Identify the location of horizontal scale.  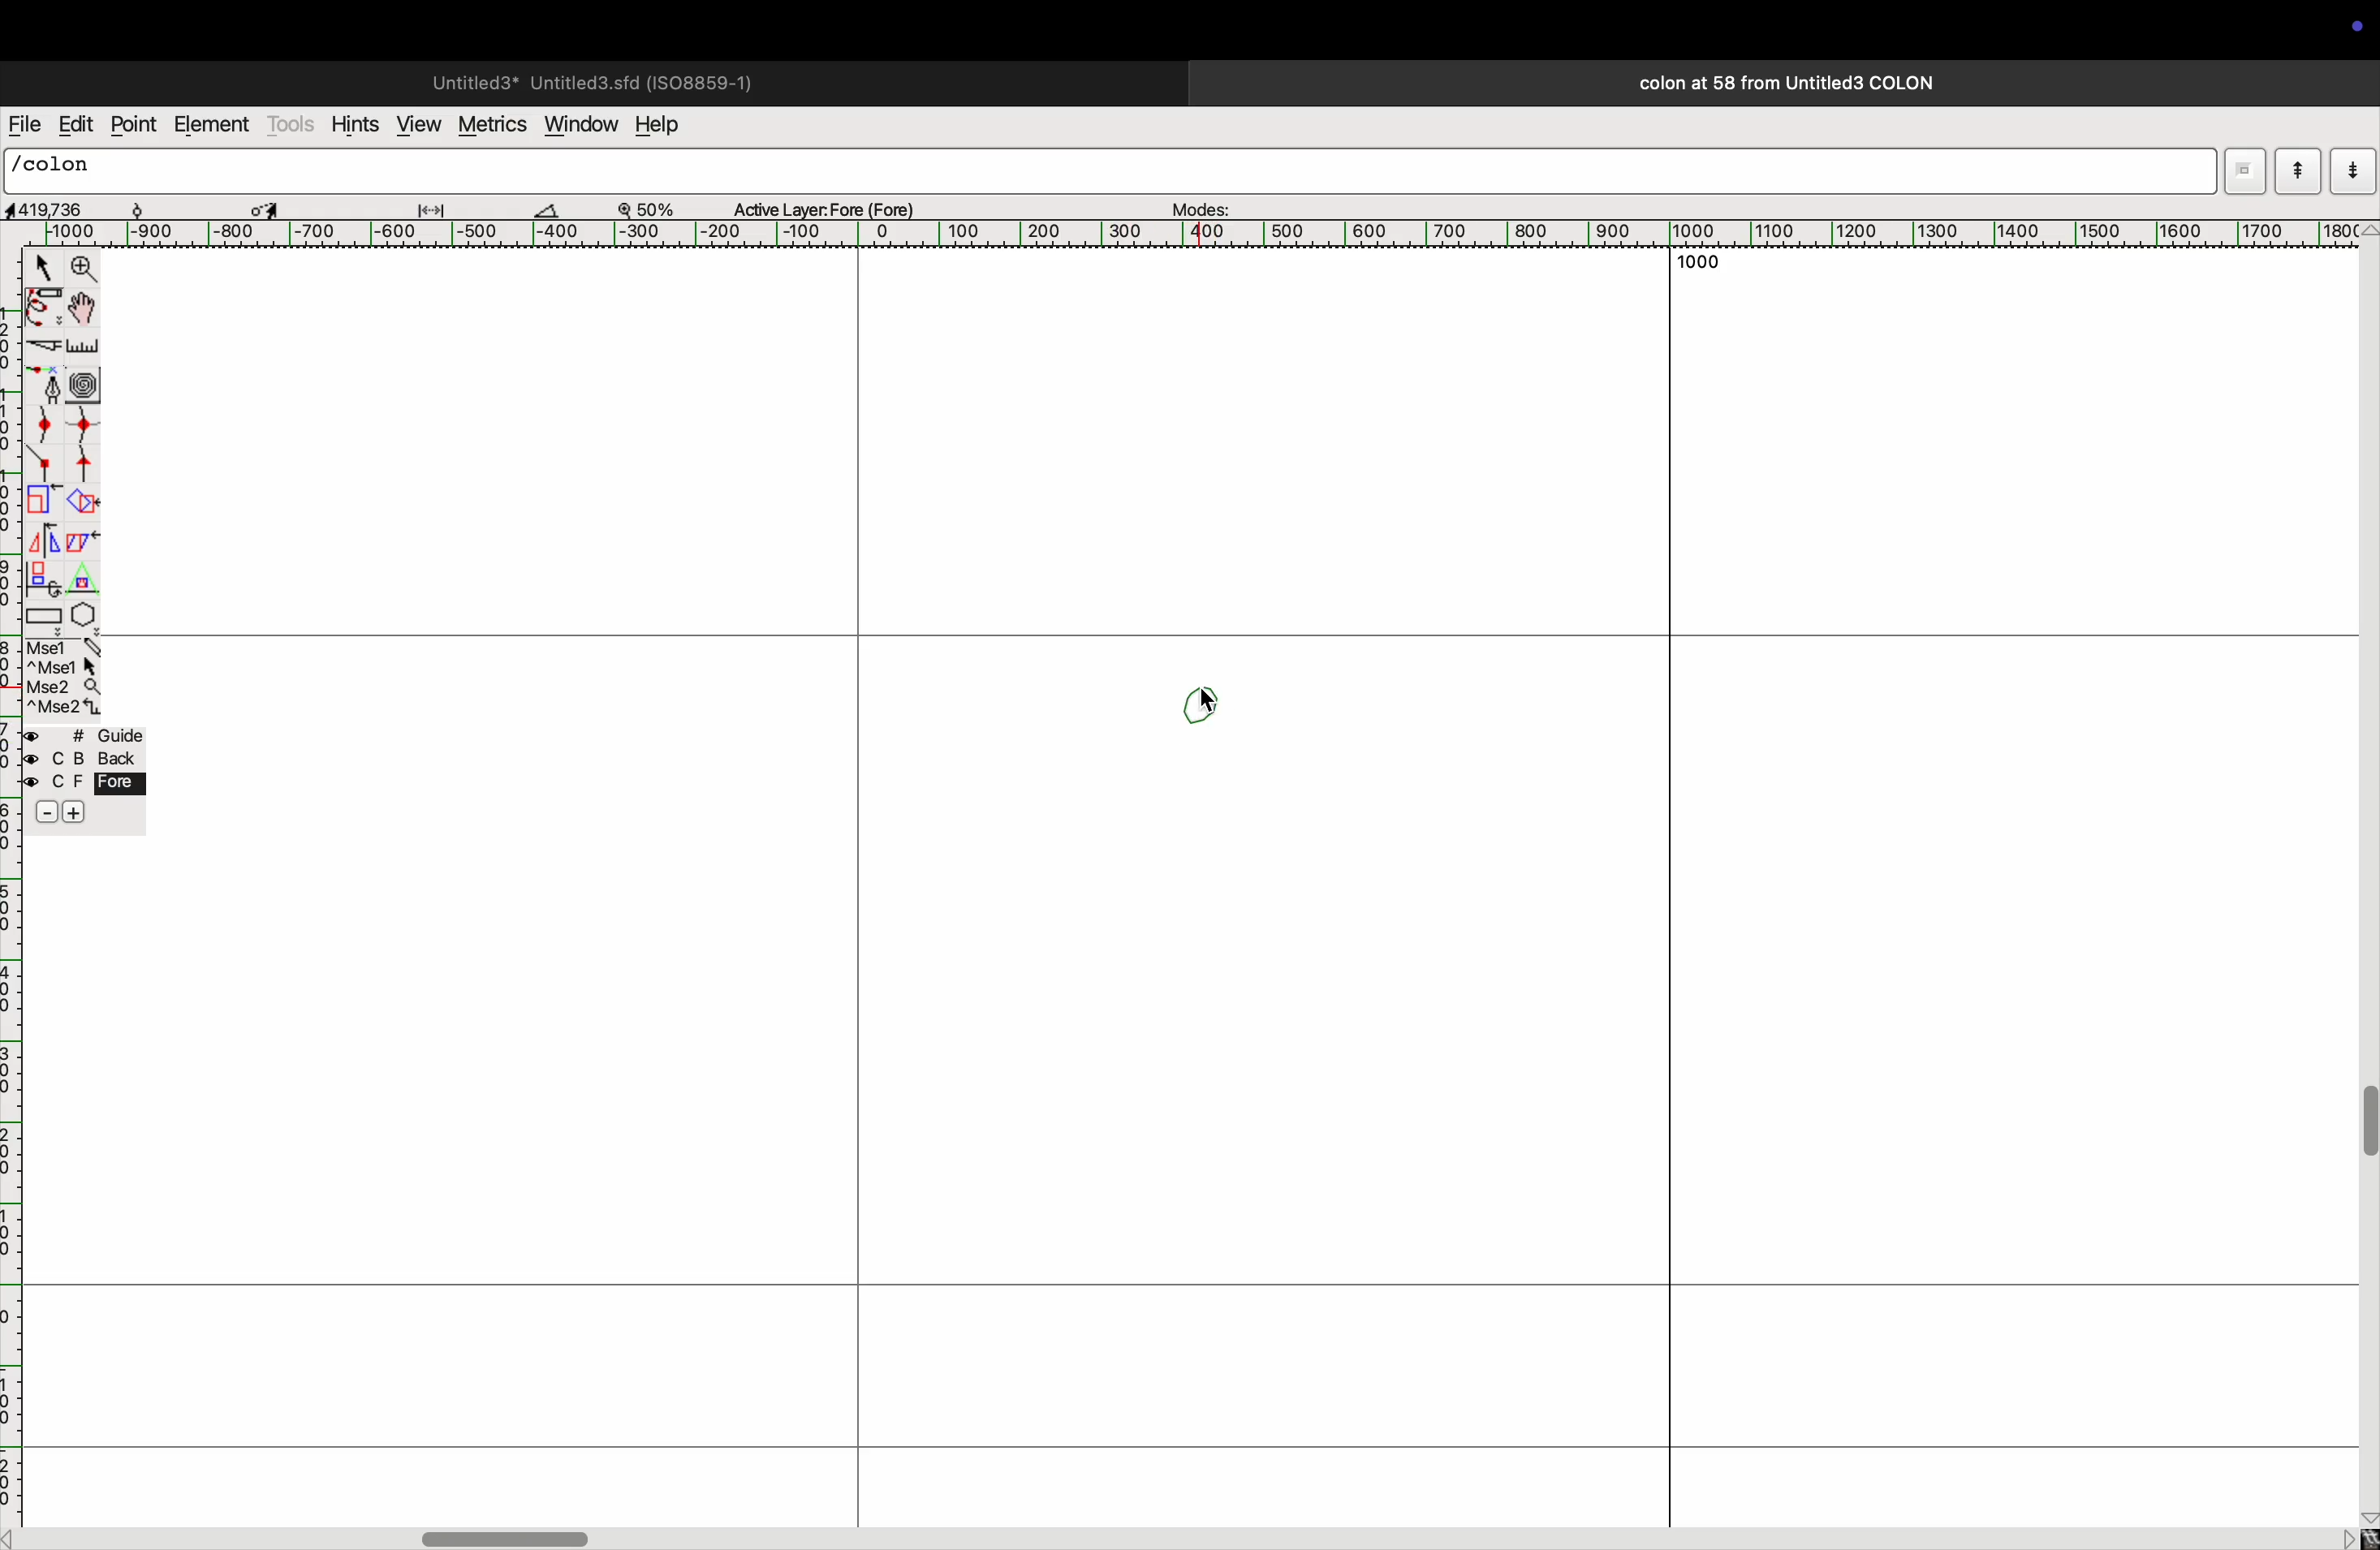
(1216, 234).